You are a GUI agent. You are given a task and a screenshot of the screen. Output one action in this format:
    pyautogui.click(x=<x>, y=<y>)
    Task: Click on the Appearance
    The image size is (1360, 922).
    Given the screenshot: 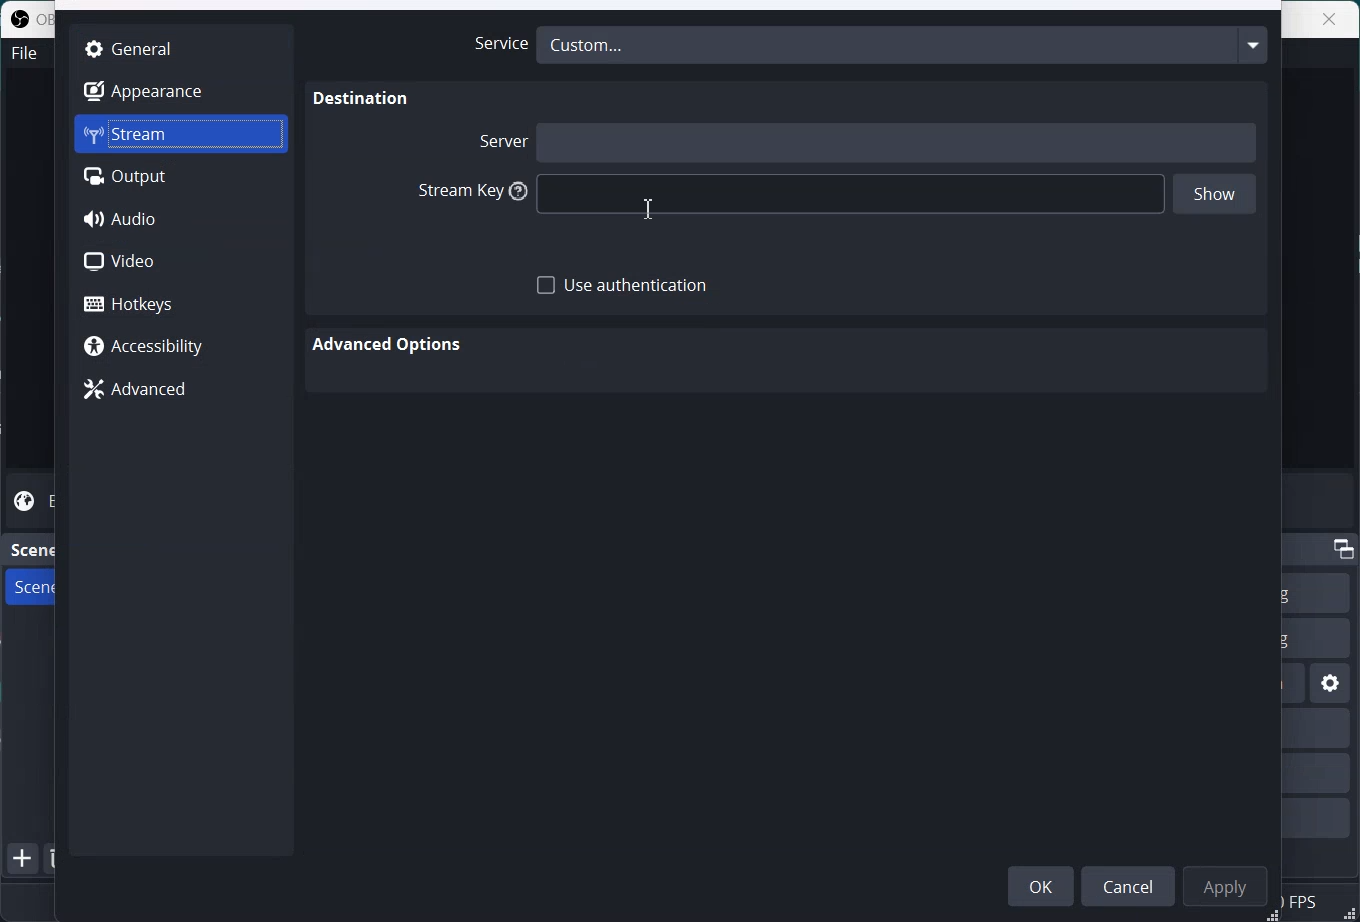 What is the action you would take?
    pyautogui.click(x=180, y=90)
    